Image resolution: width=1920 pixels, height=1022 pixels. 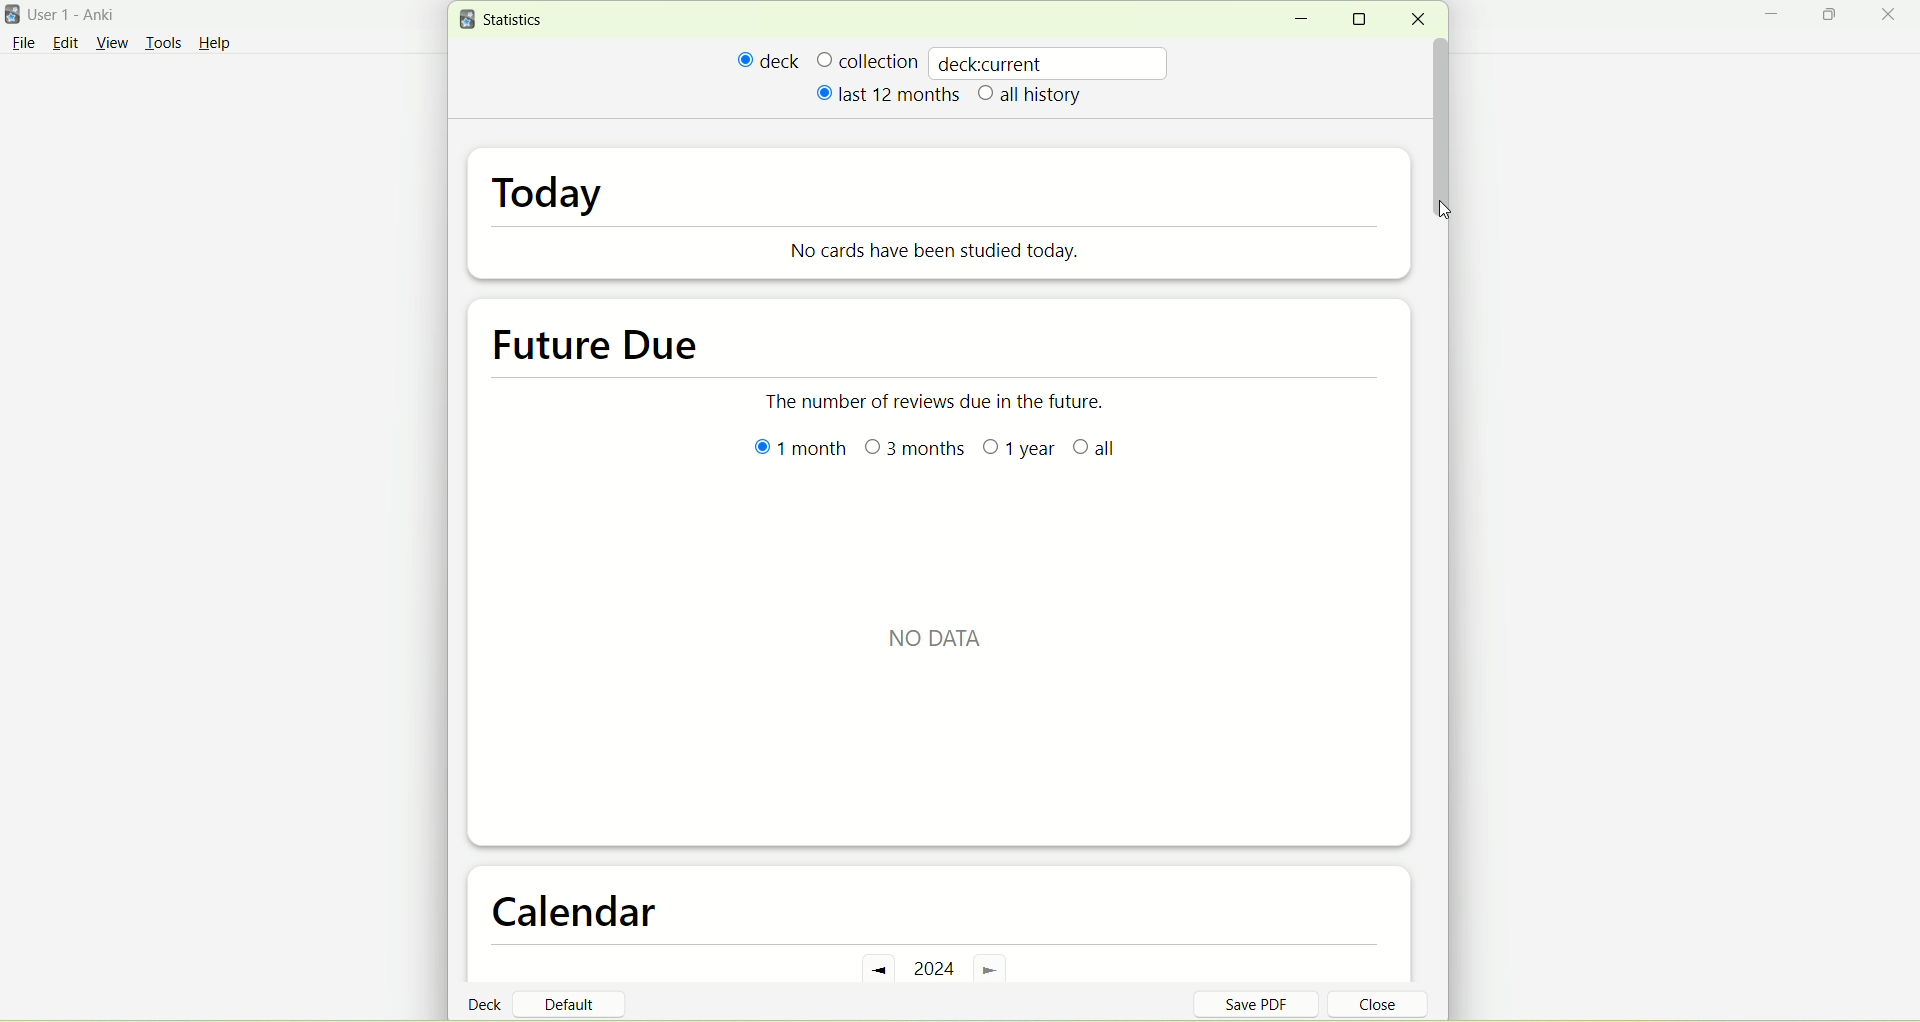 I want to click on view, so click(x=115, y=44).